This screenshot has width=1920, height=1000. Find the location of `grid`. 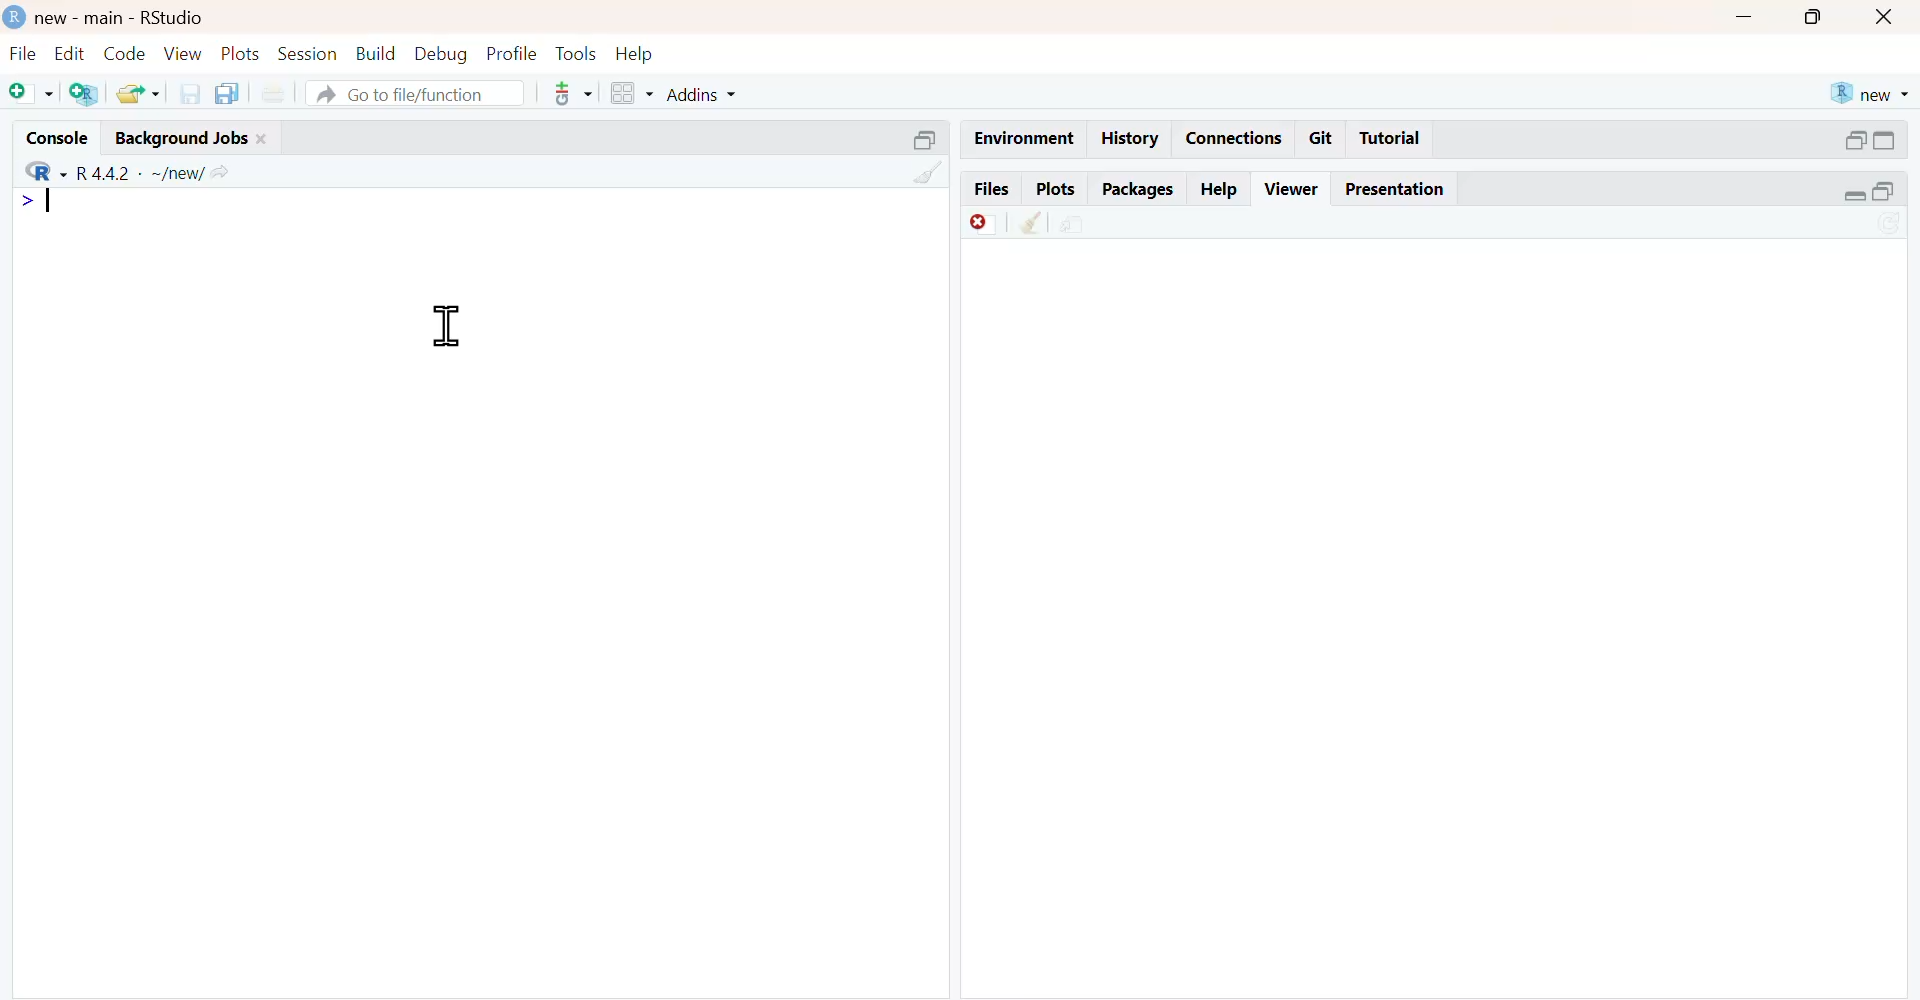

grid is located at coordinates (633, 93).